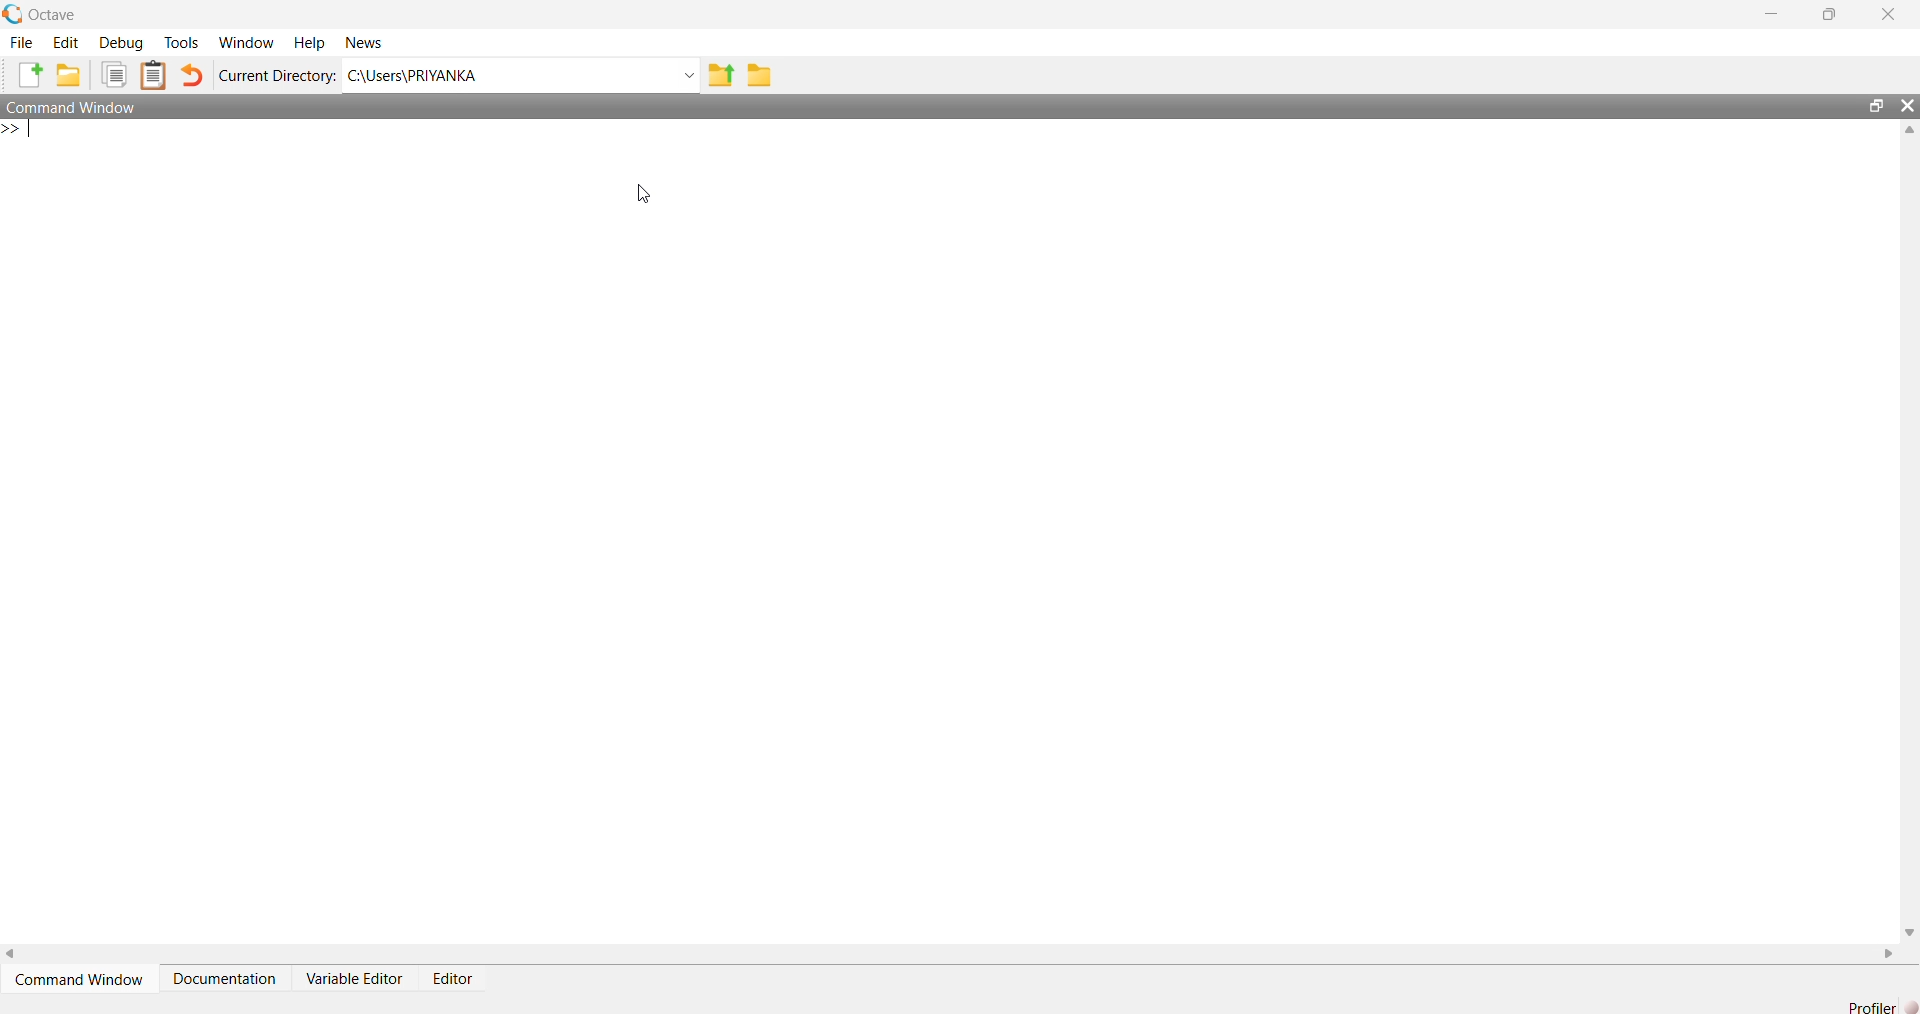 The width and height of the screenshot is (1920, 1014). Describe the element at coordinates (460, 977) in the screenshot. I see `Editor` at that location.